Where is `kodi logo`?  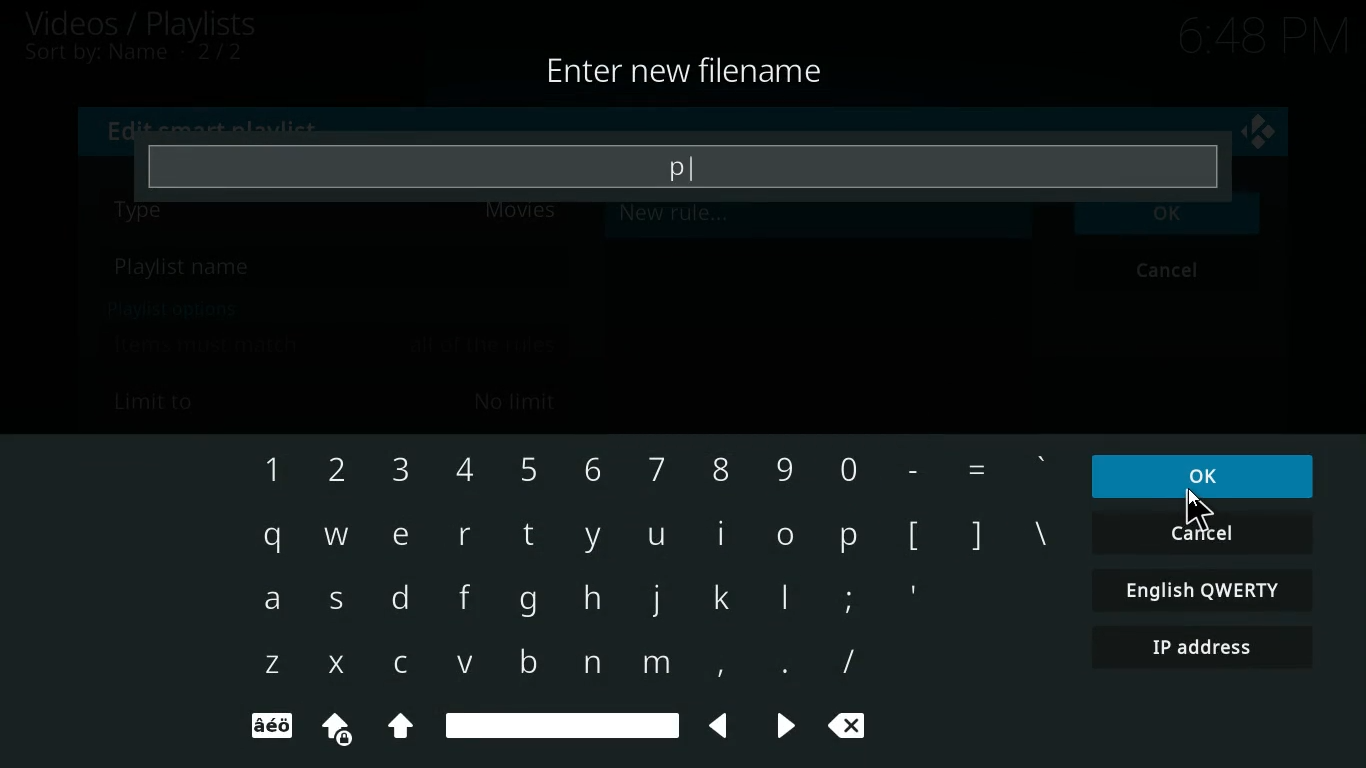 kodi logo is located at coordinates (1259, 133).